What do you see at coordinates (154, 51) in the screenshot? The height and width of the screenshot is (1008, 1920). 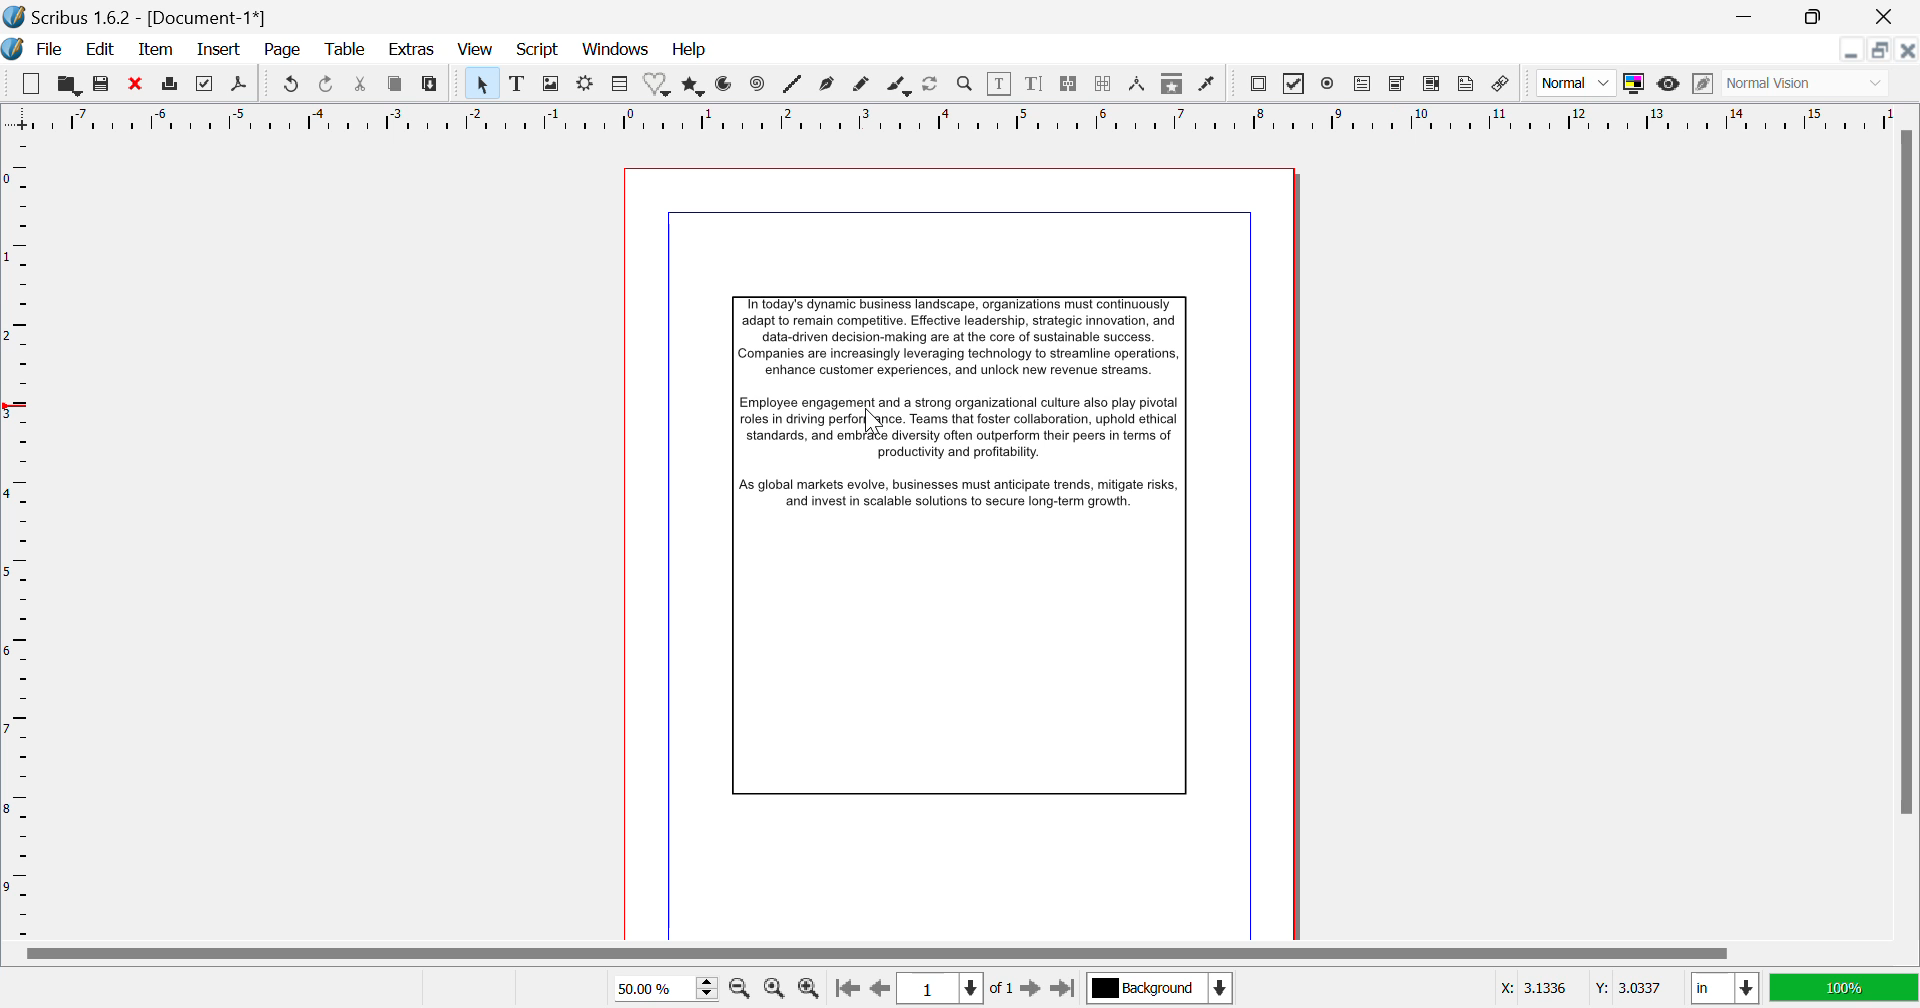 I see `Item` at bounding box center [154, 51].